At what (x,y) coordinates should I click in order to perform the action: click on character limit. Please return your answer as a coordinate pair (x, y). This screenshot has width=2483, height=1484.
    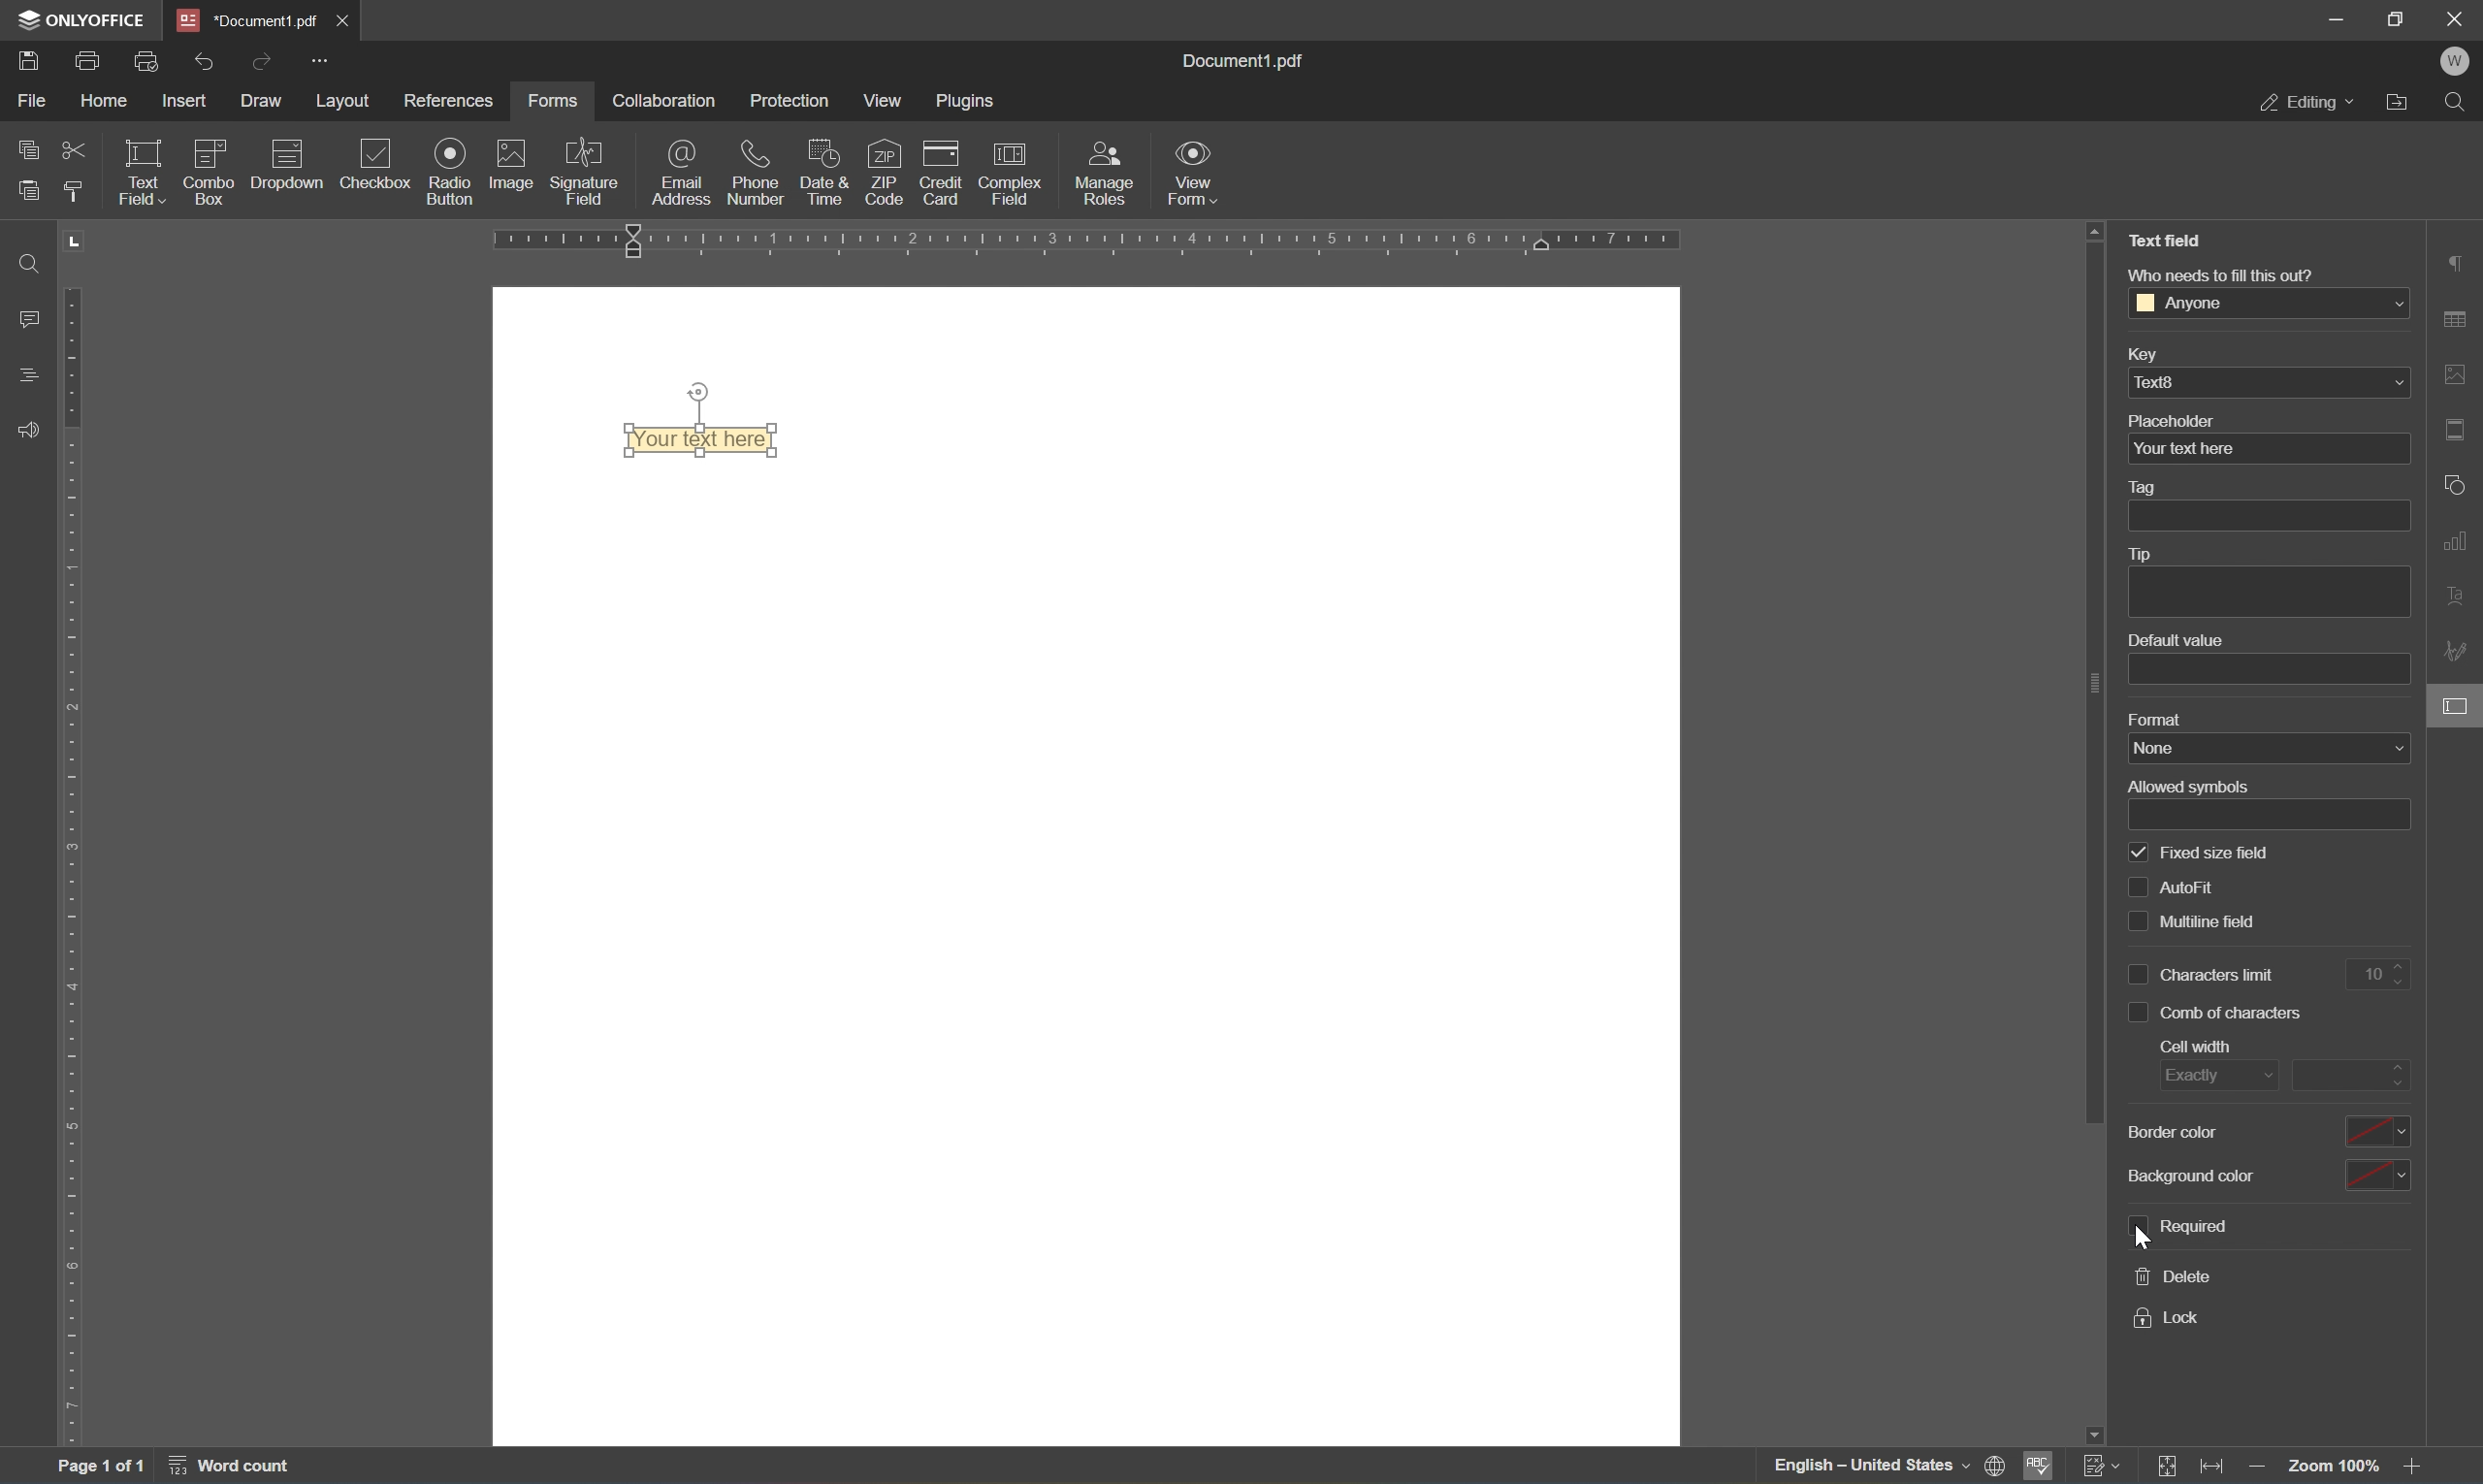
    Looking at the image, I should click on (2205, 973).